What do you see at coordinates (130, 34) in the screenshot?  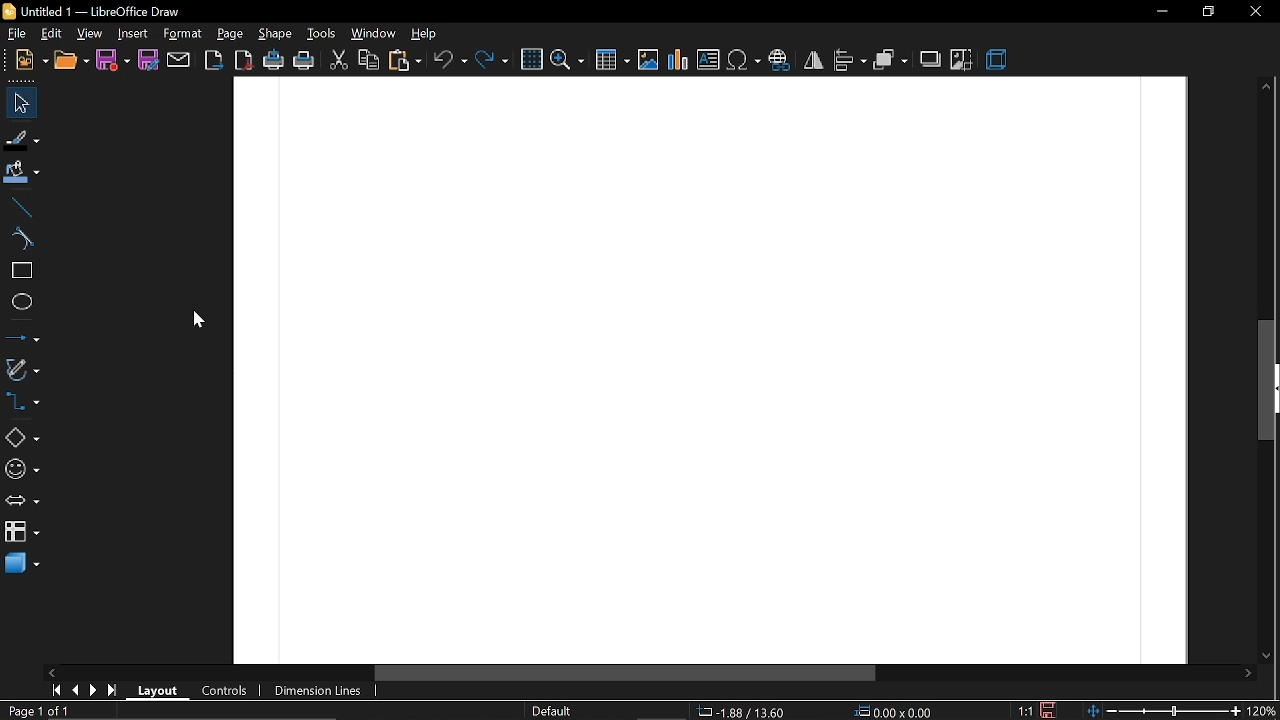 I see `insert` at bounding box center [130, 34].